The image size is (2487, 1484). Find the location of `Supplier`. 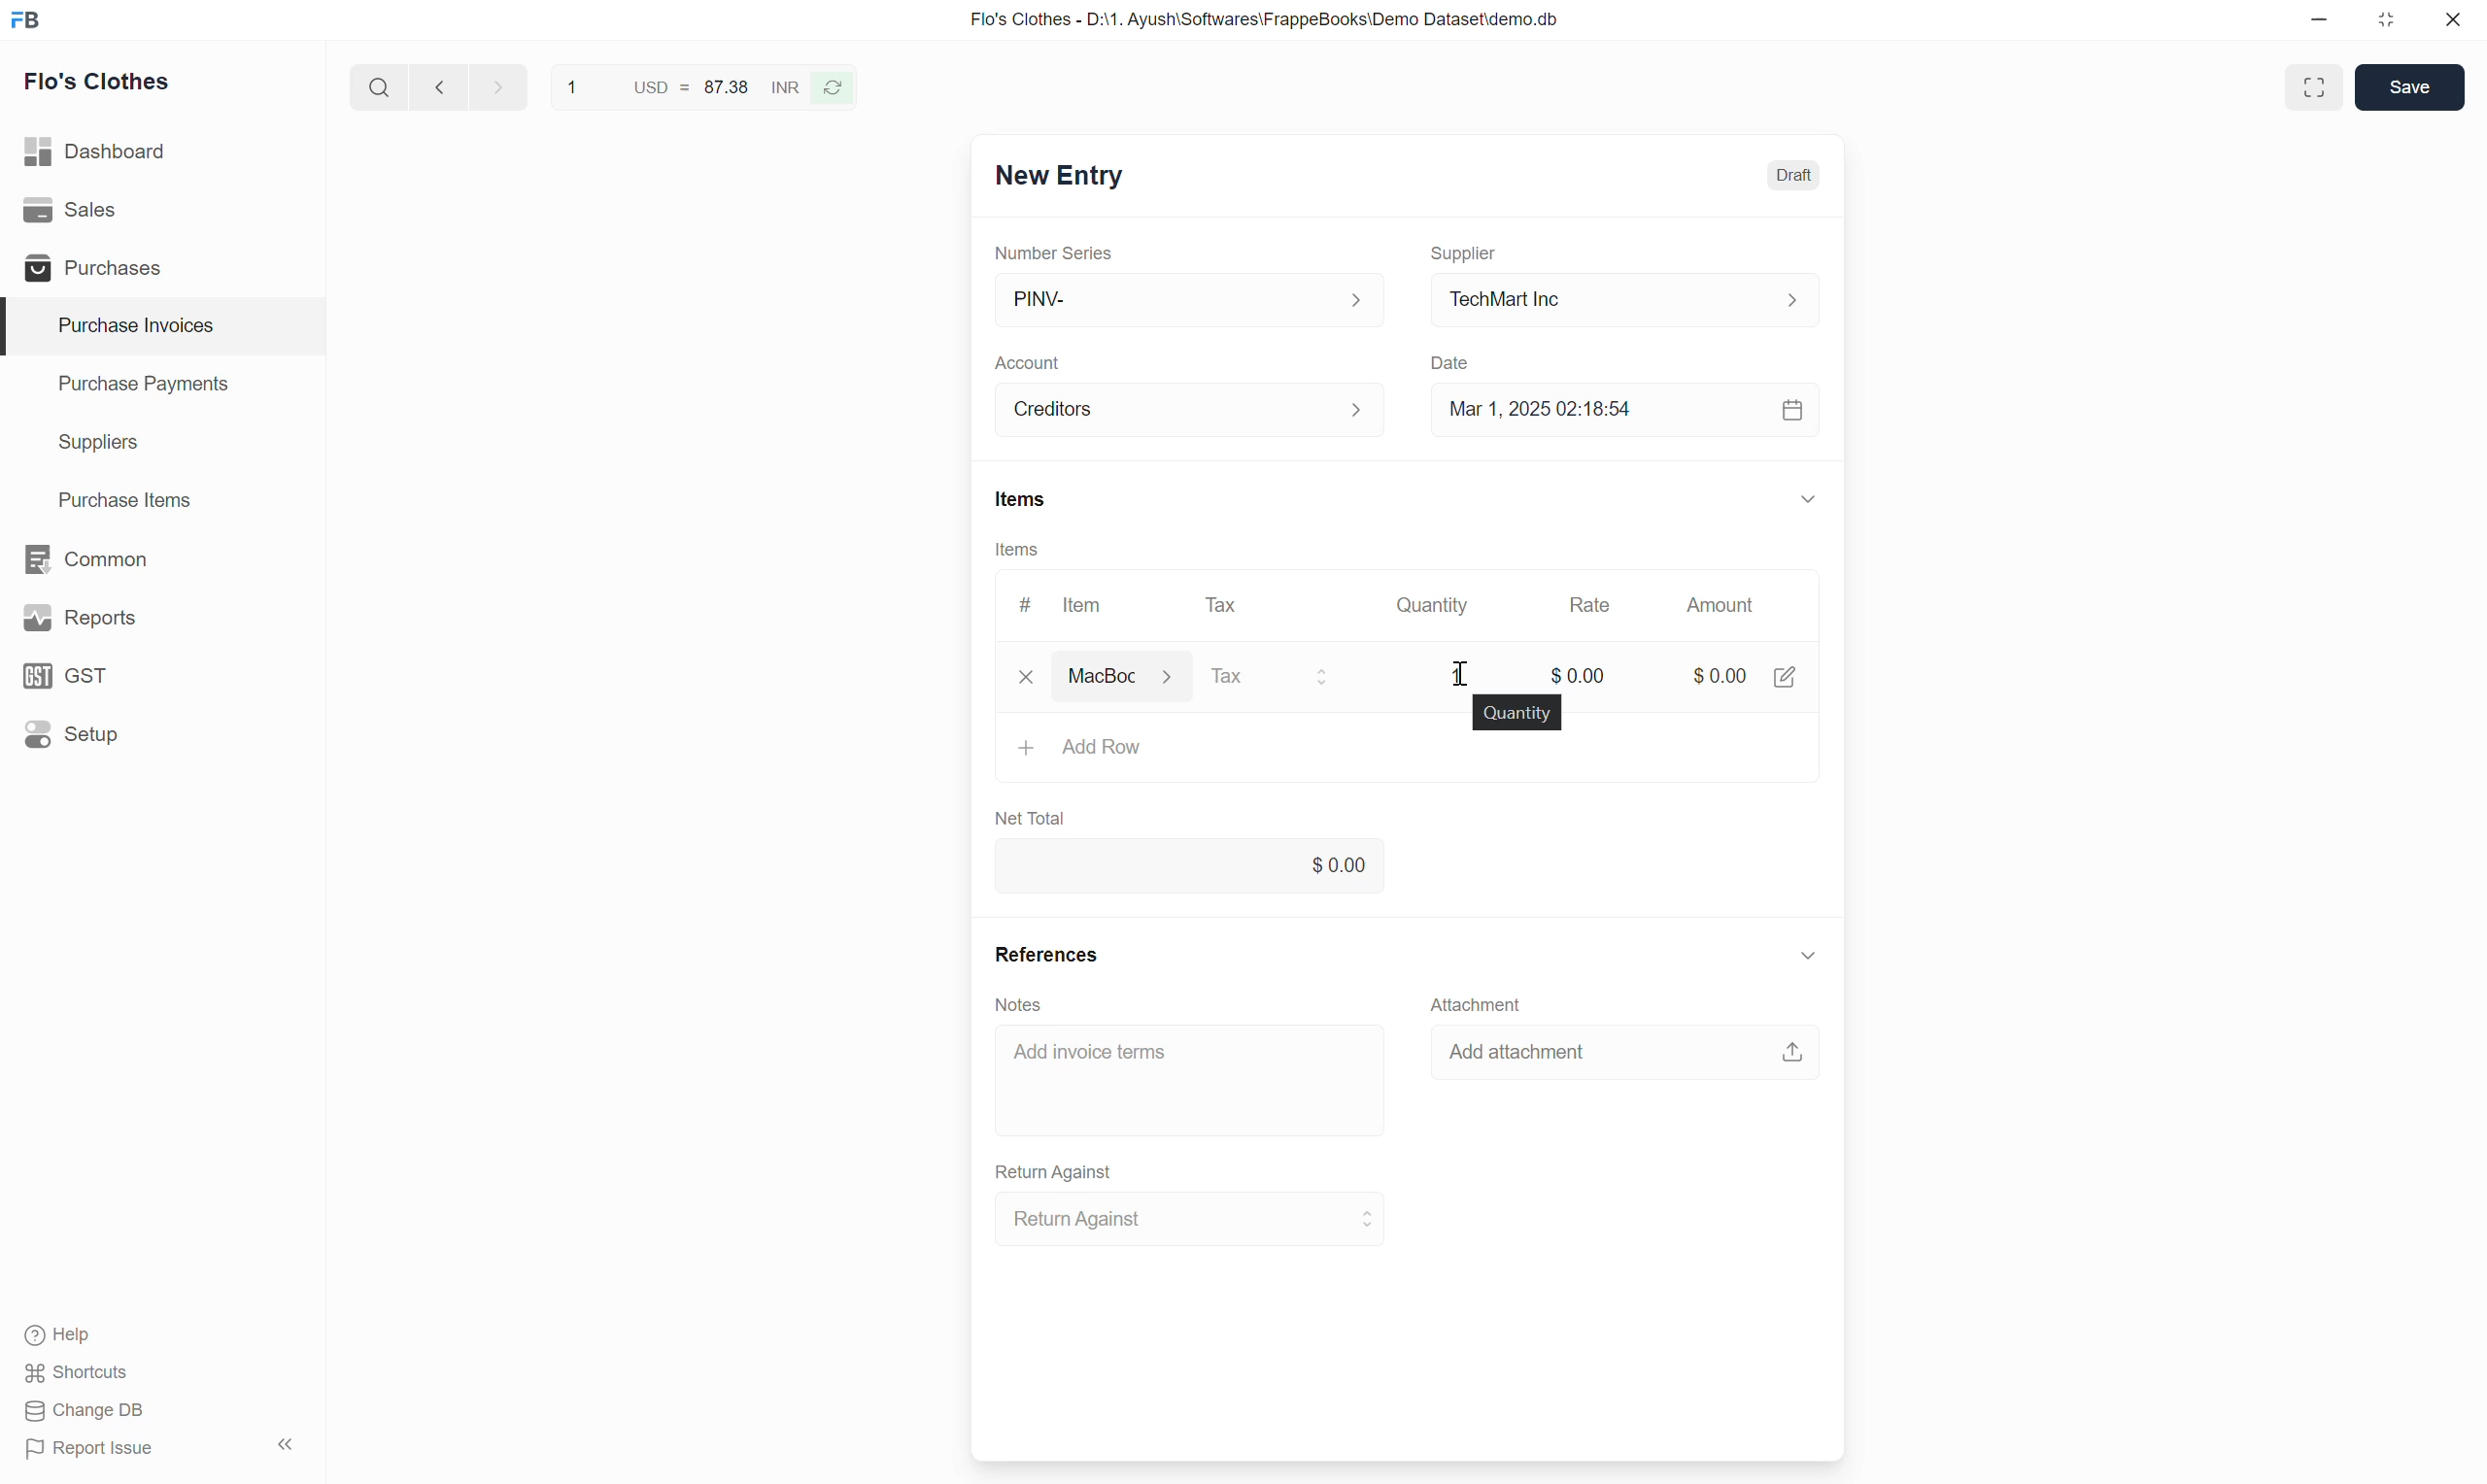

Supplier is located at coordinates (1464, 254).